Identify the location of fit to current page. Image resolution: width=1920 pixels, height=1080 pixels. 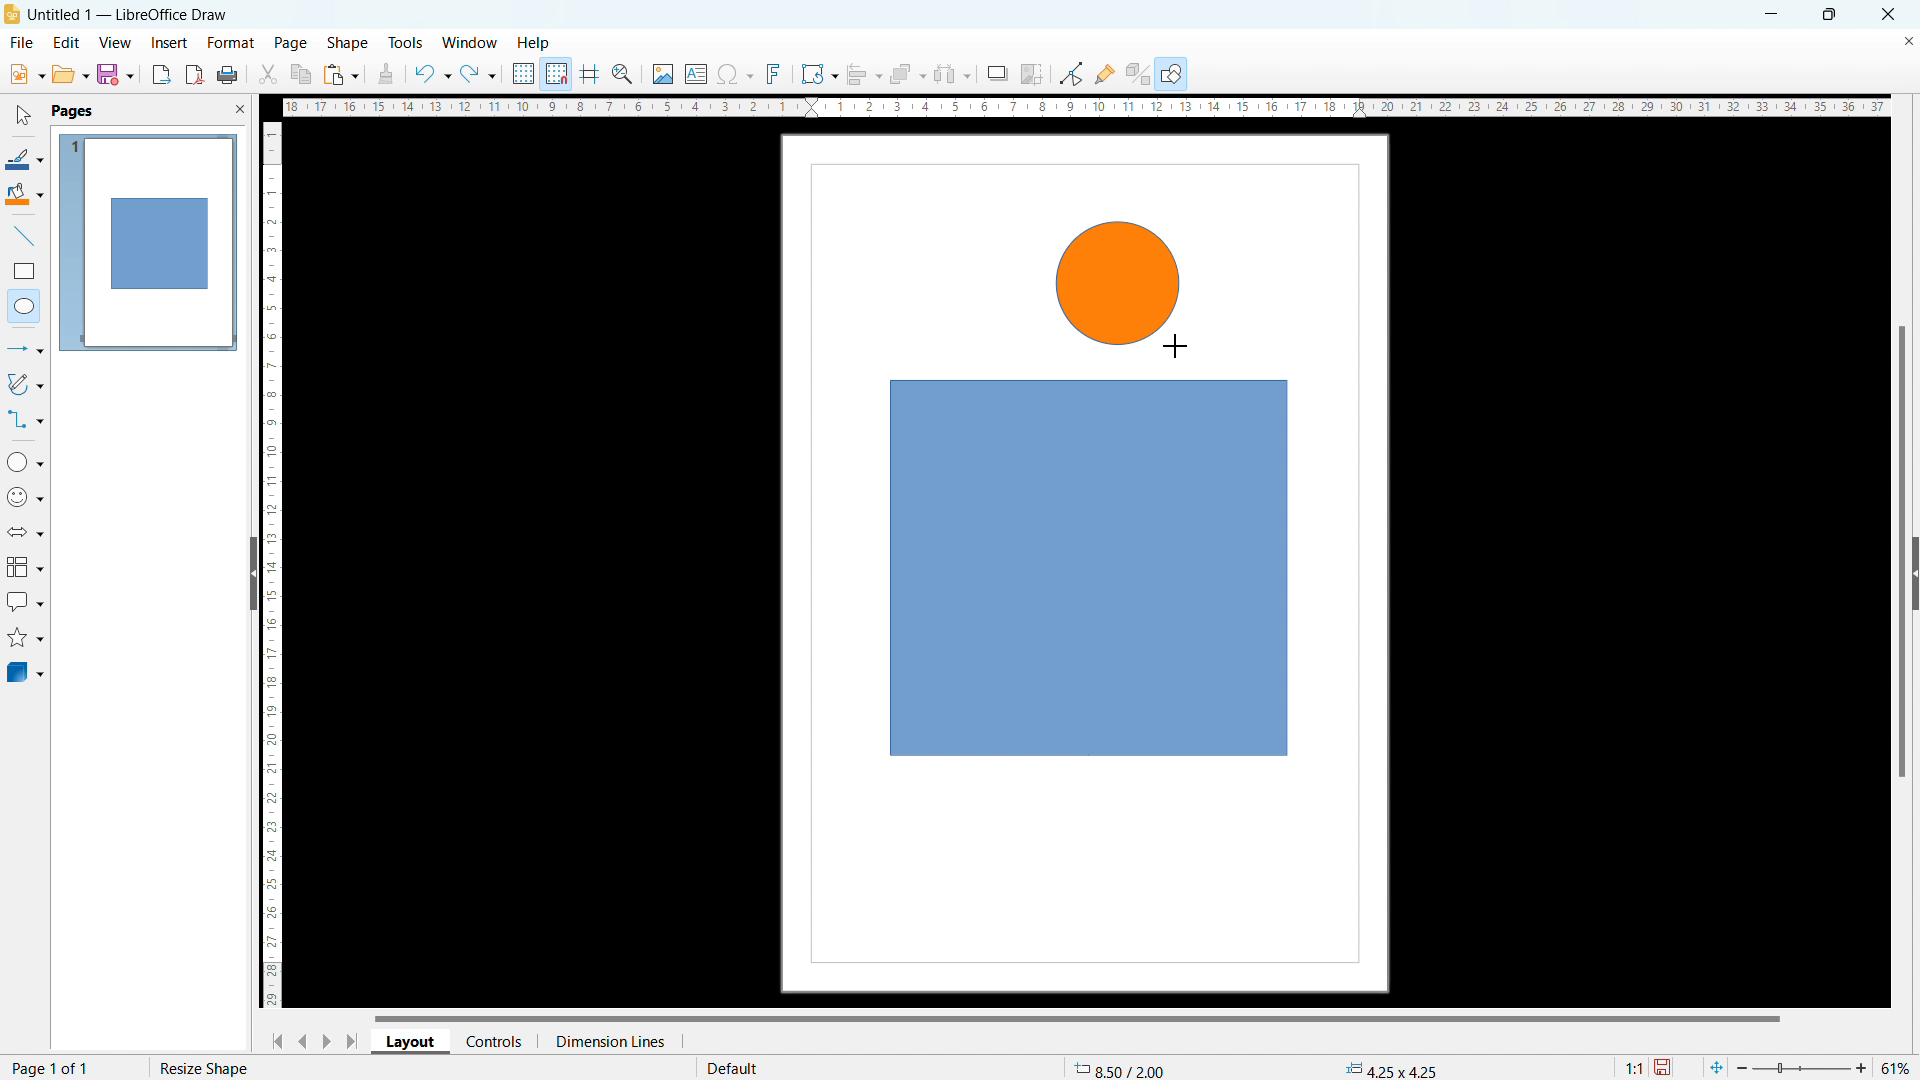
(1716, 1067).